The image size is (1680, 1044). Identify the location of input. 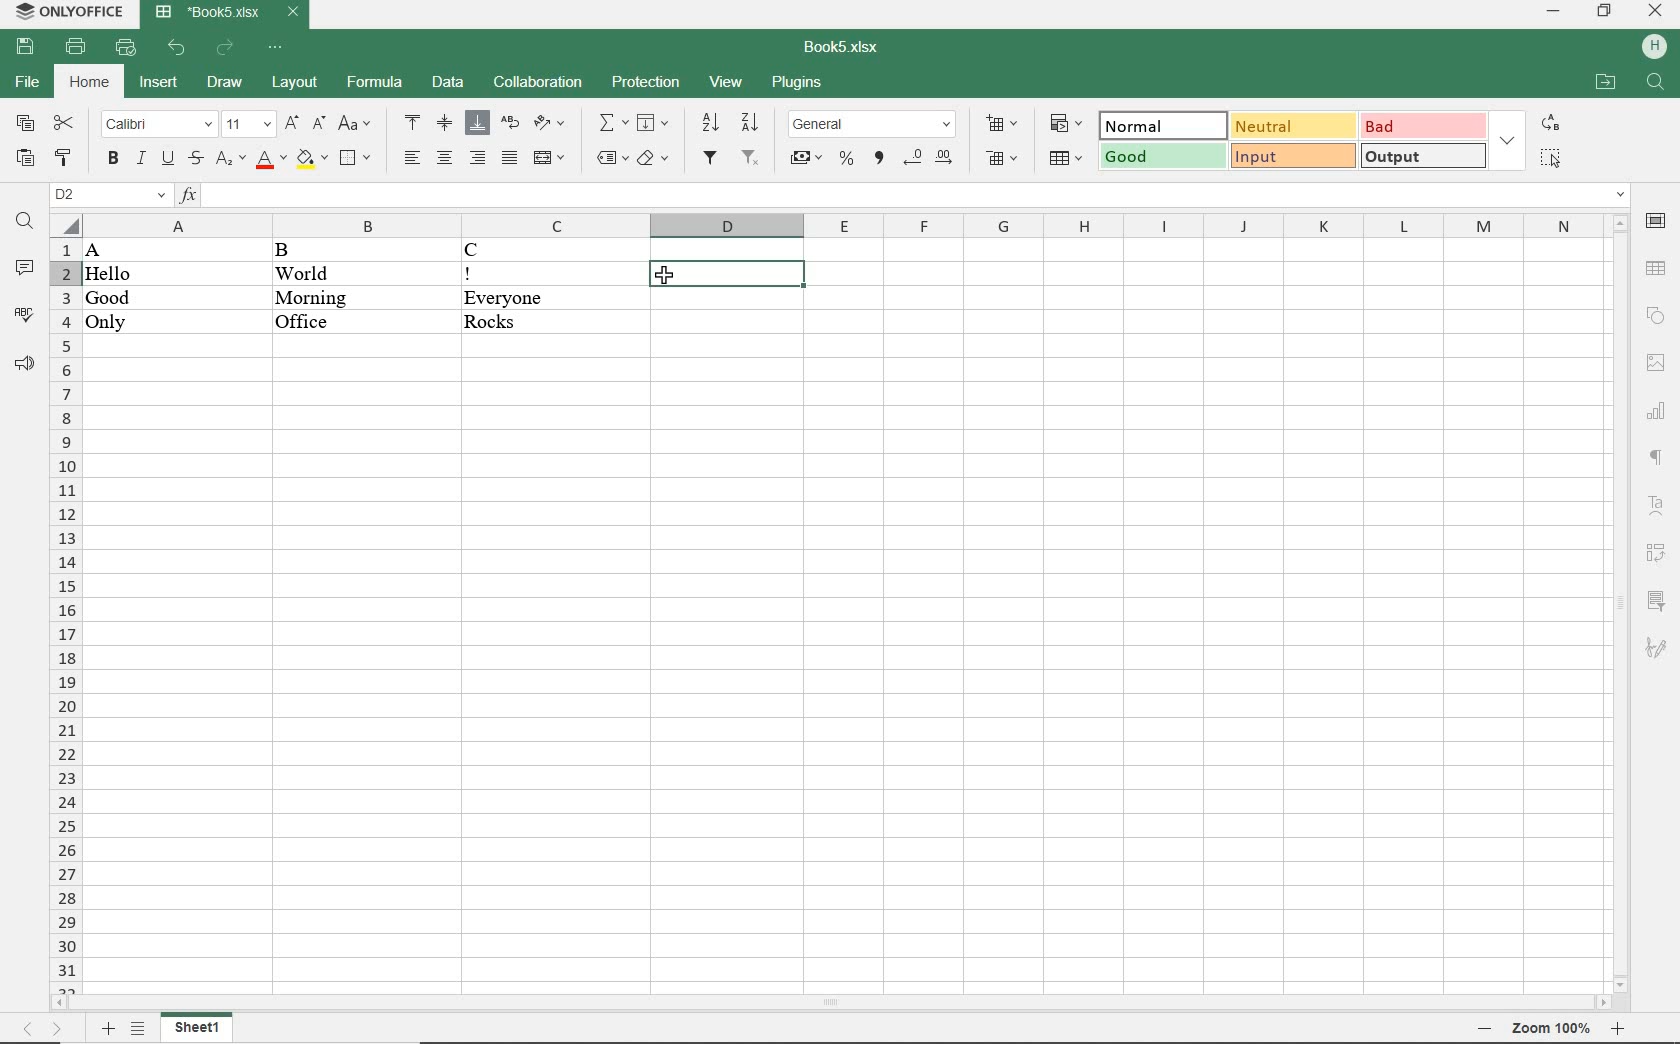
(1293, 156).